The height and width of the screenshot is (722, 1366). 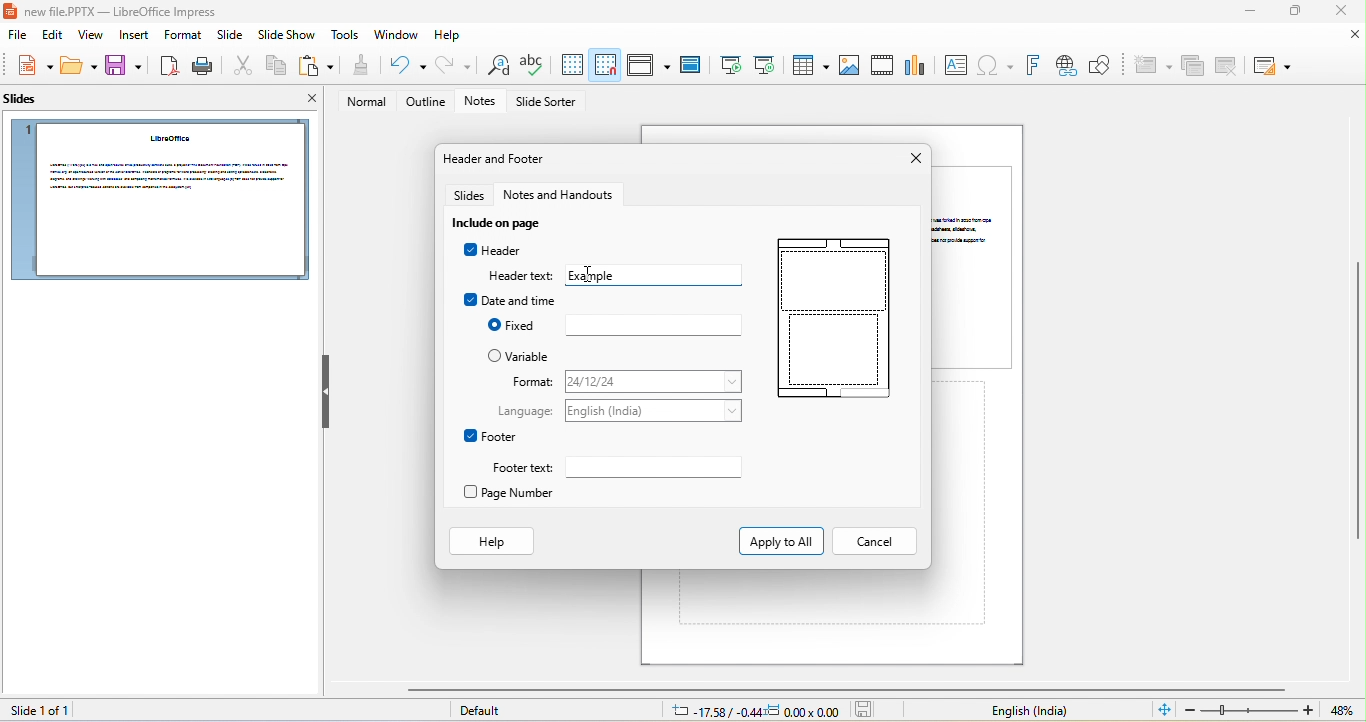 I want to click on variable, so click(x=522, y=356).